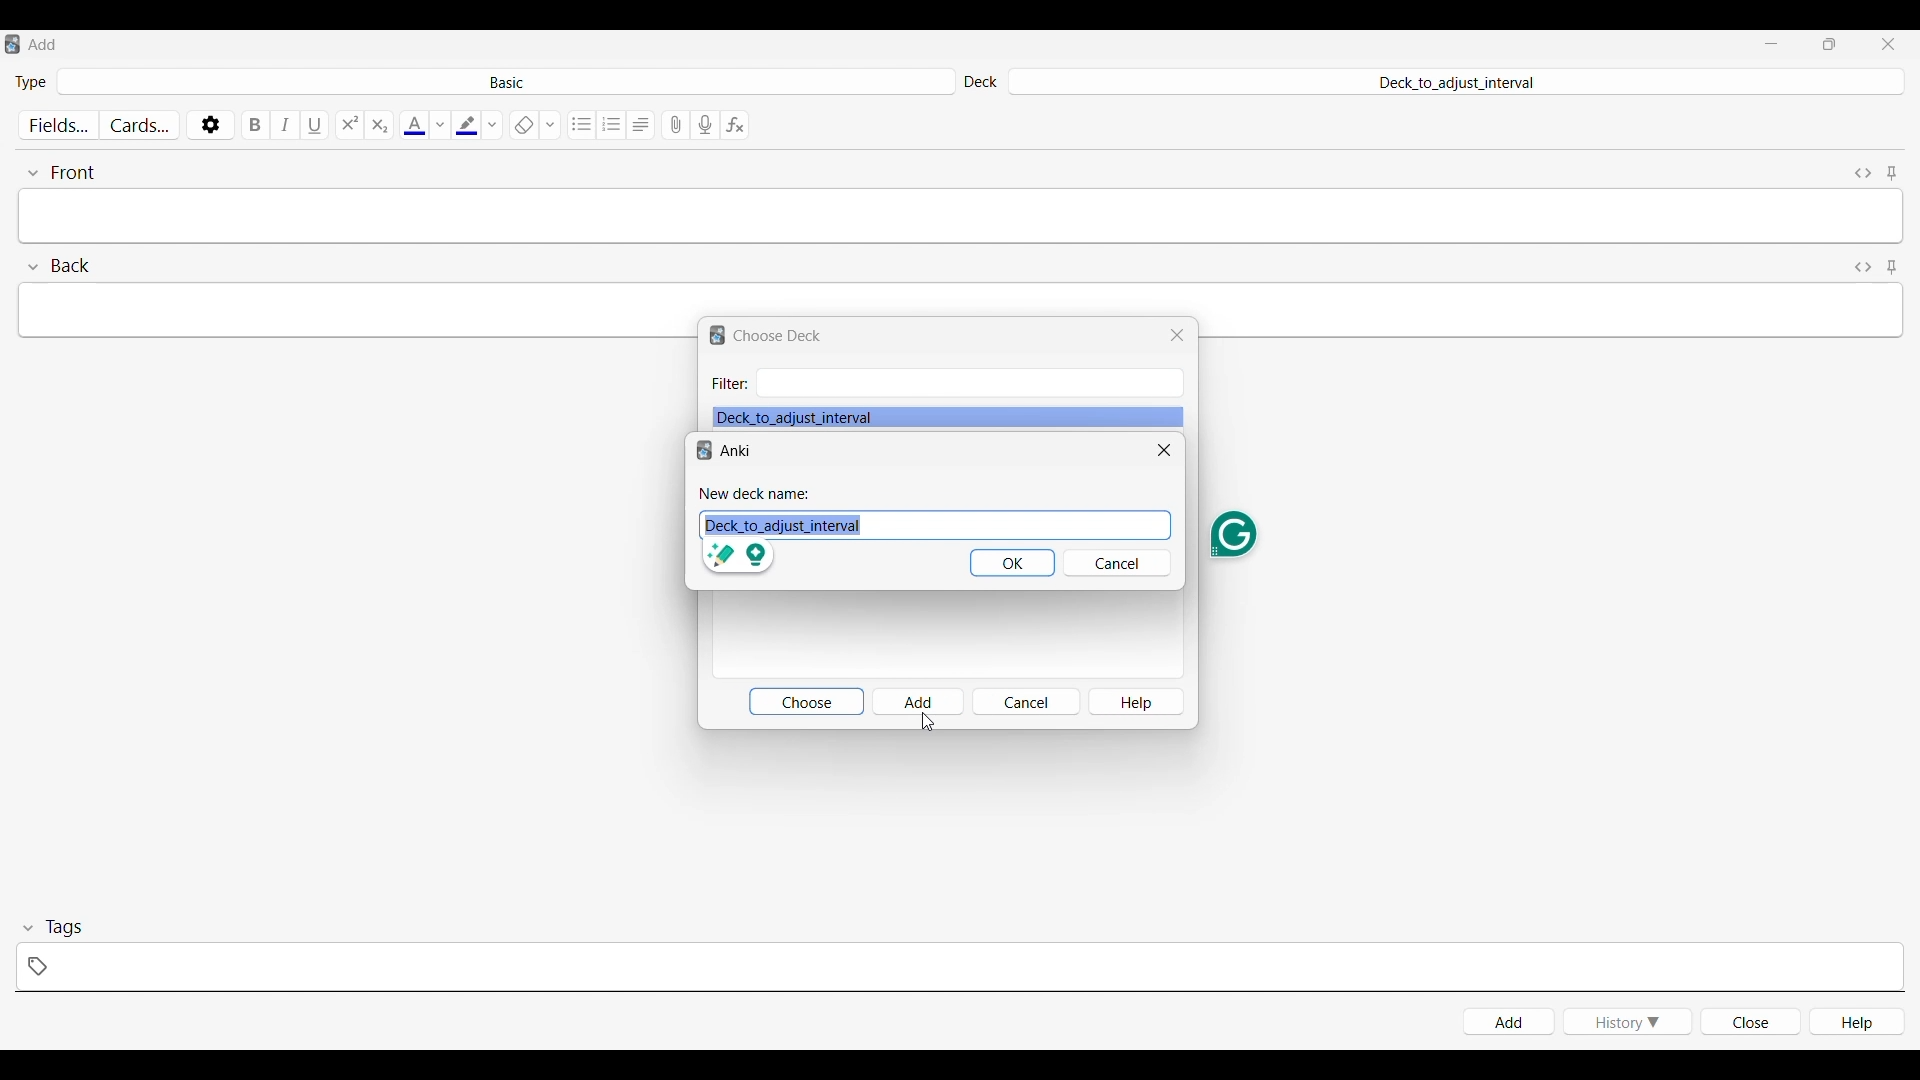 The width and height of the screenshot is (1920, 1080). What do you see at coordinates (1233, 535) in the screenshot?
I see `Grammarly extension` at bounding box center [1233, 535].